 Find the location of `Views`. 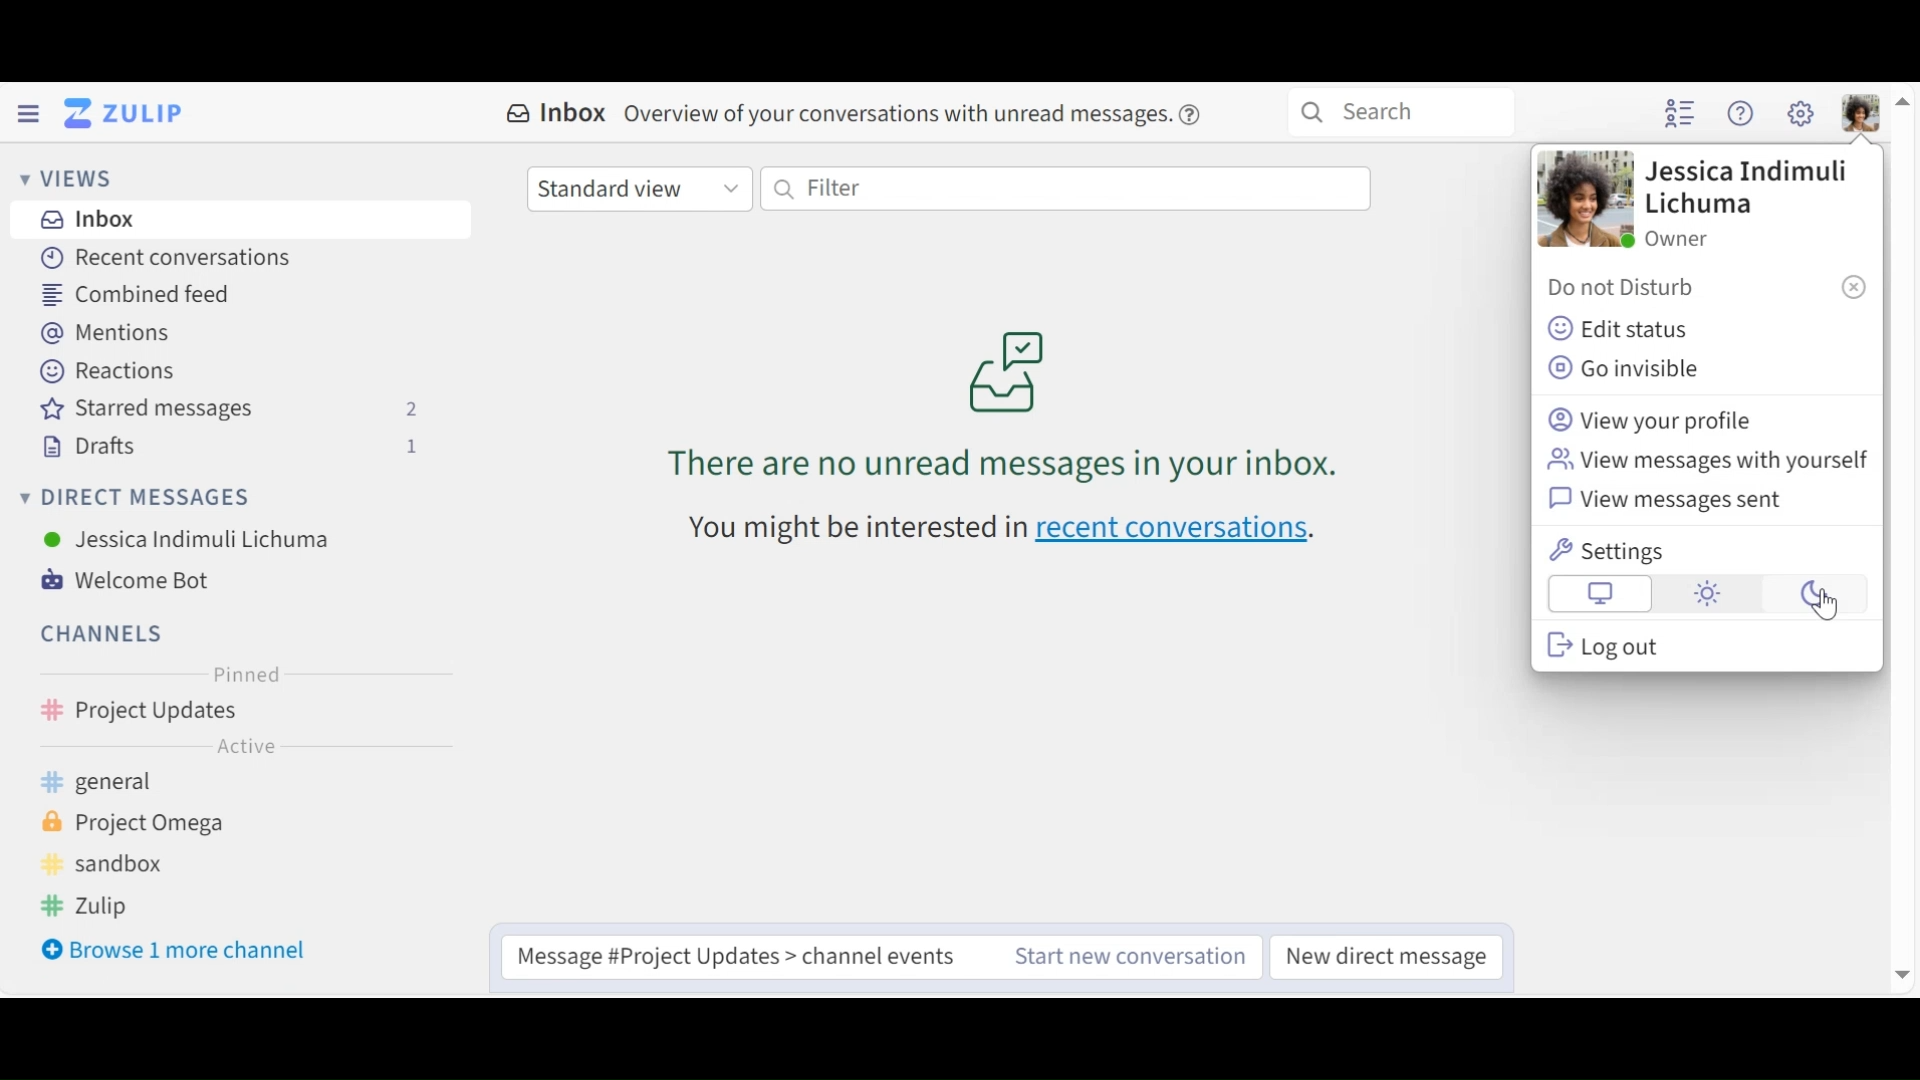

Views is located at coordinates (64, 177).